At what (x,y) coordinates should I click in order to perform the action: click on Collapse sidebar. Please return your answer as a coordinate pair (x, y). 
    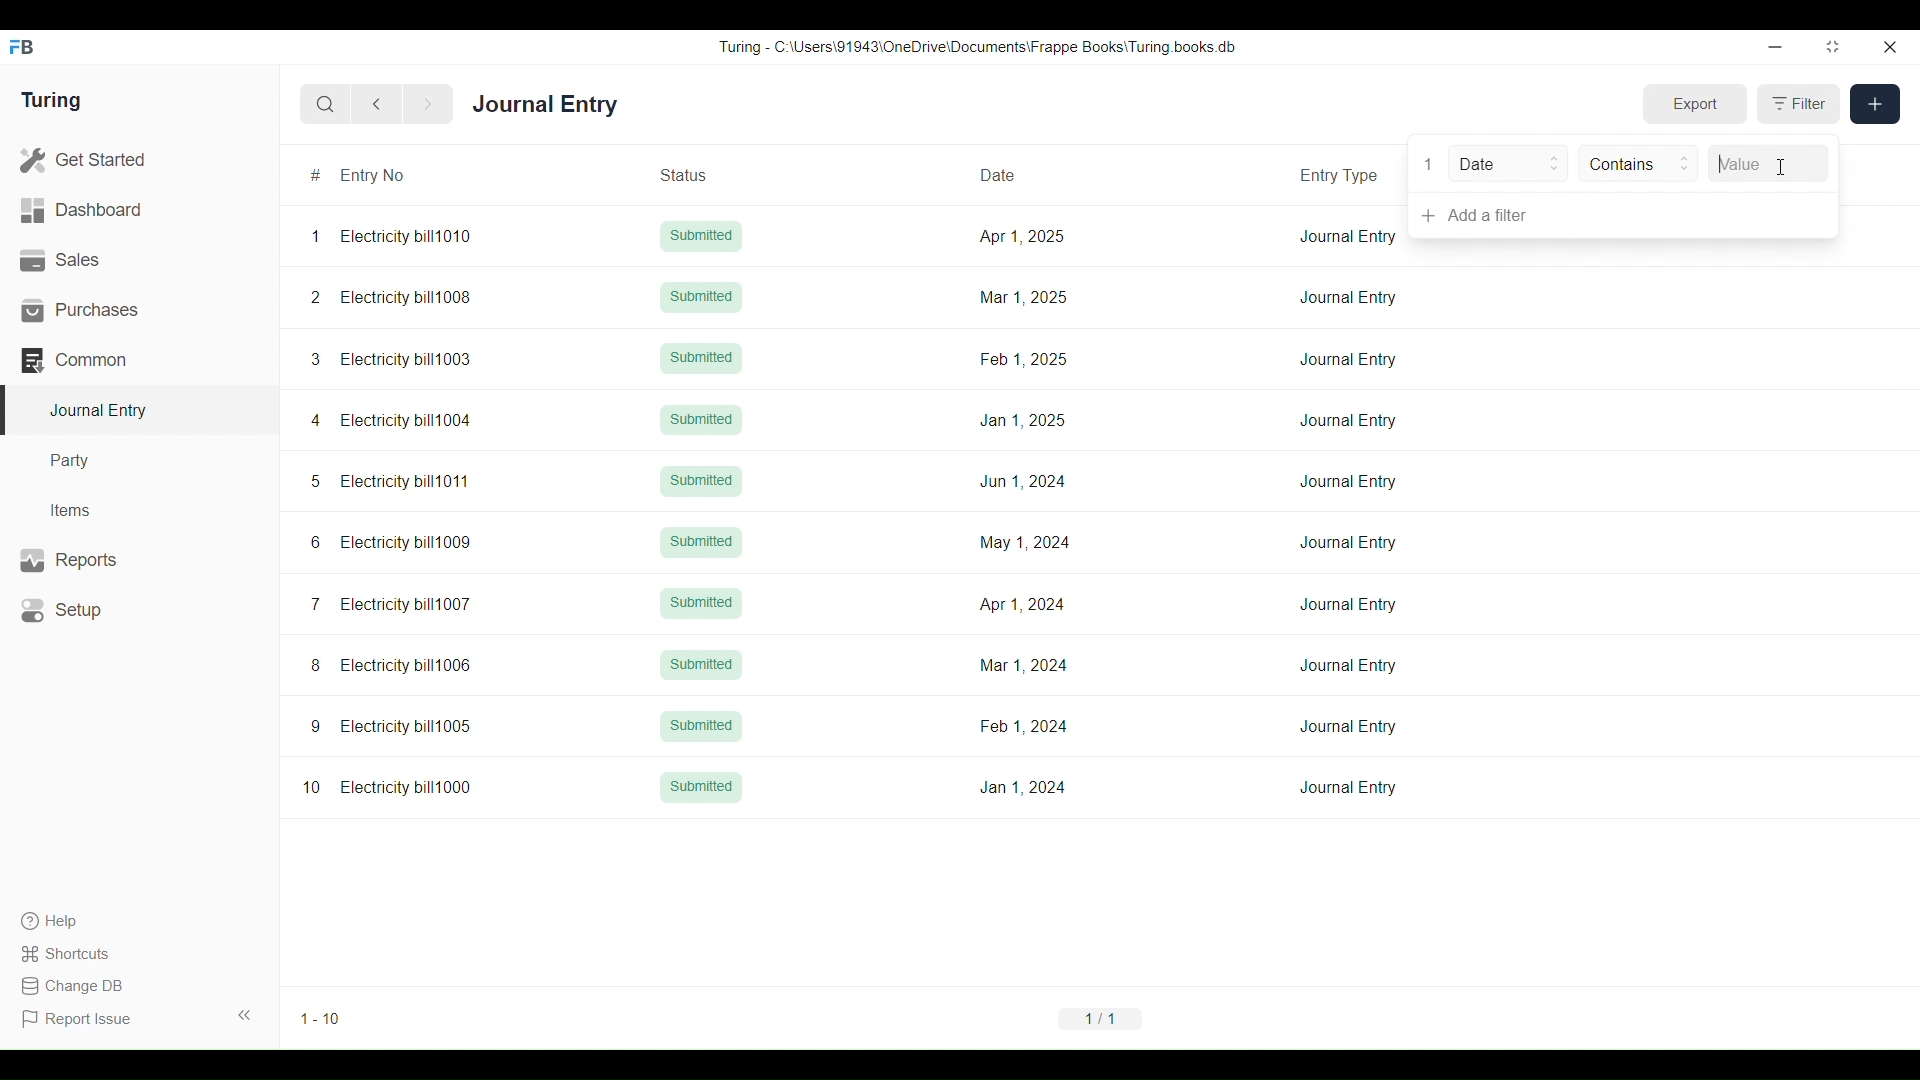
    Looking at the image, I should click on (245, 1015).